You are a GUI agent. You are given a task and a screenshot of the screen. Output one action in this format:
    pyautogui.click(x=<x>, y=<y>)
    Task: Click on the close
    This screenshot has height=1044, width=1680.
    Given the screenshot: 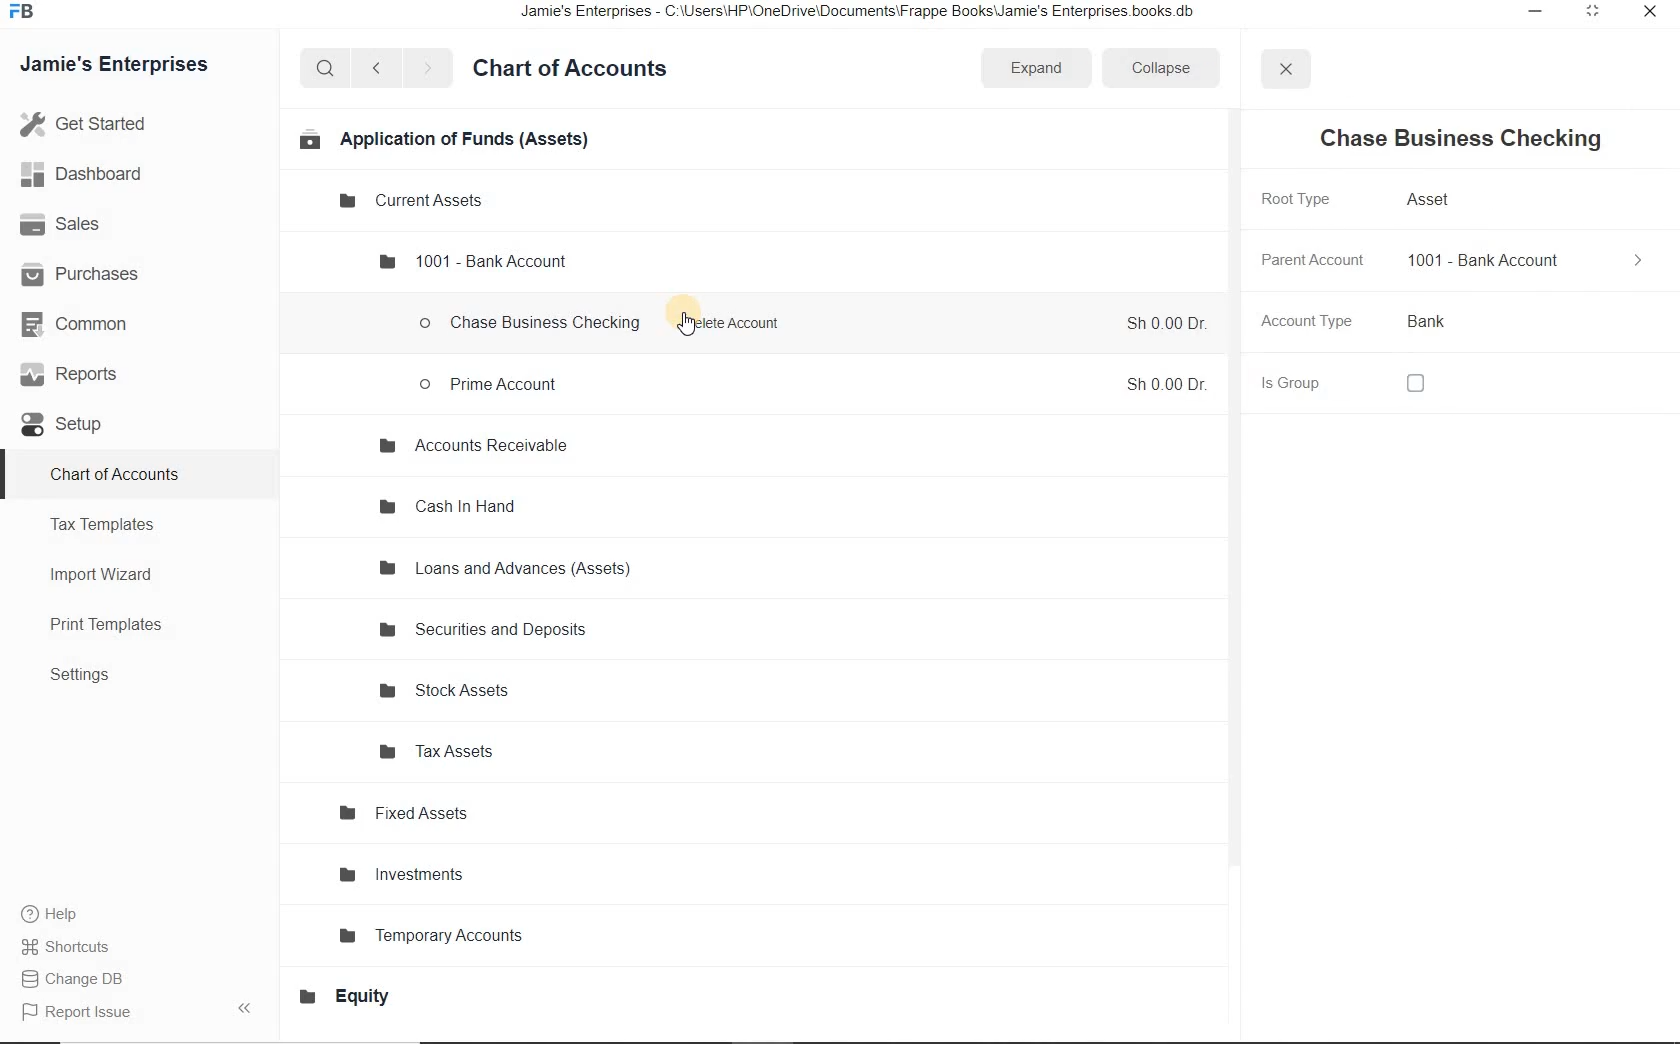 What is the action you would take?
    pyautogui.click(x=1651, y=13)
    